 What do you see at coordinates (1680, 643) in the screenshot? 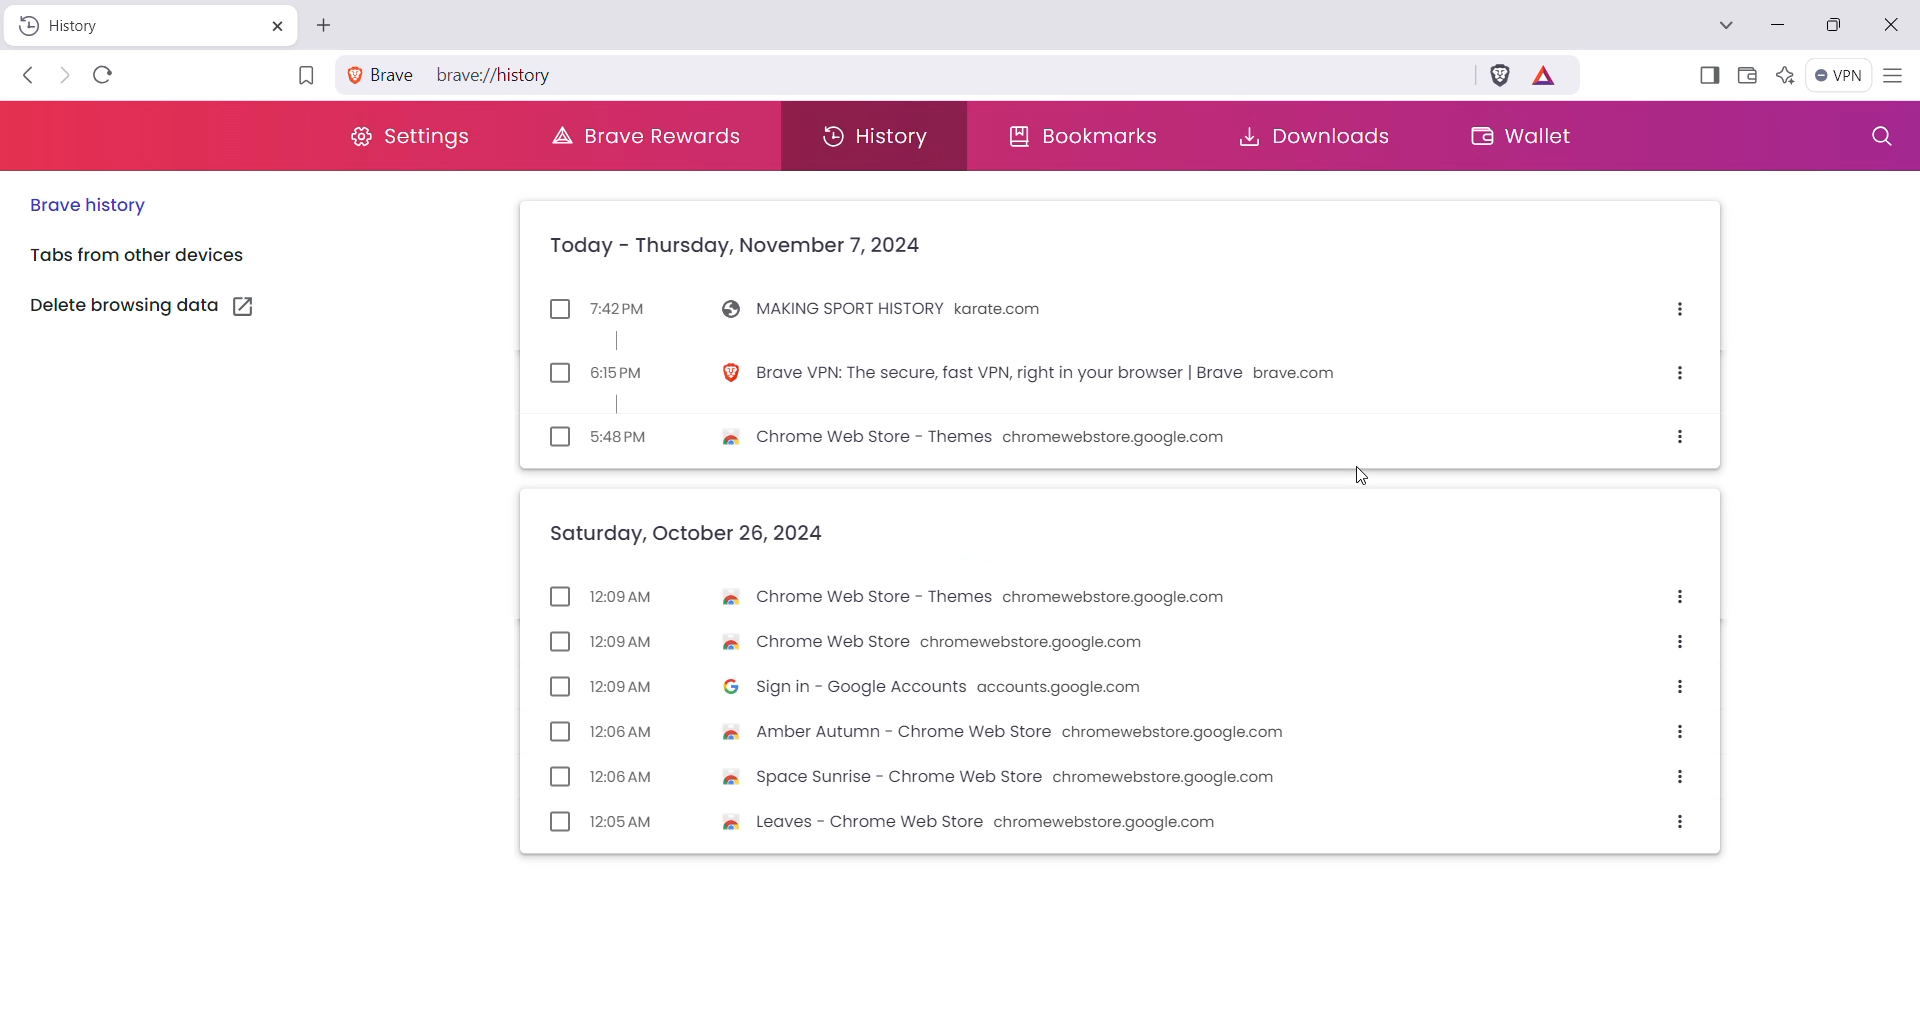
I see `More options` at bounding box center [1680, 643].